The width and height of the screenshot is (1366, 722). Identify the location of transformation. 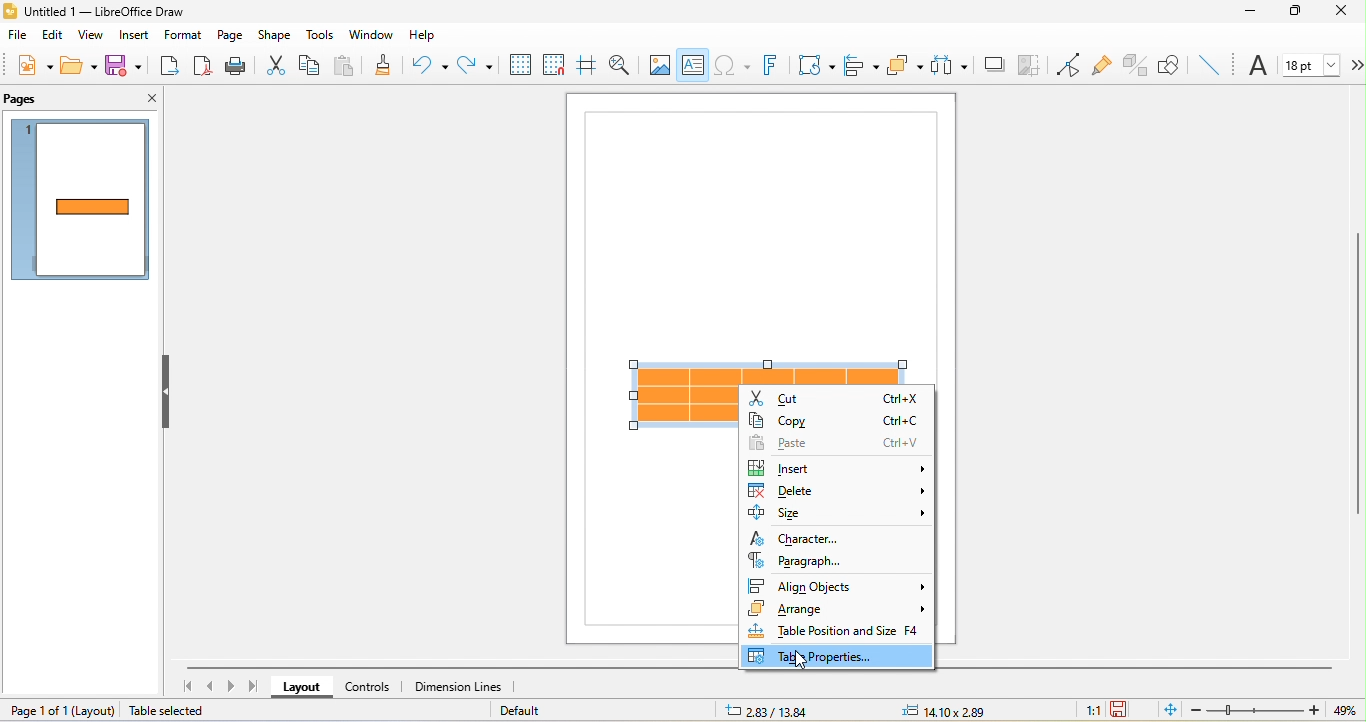
(812, 63).